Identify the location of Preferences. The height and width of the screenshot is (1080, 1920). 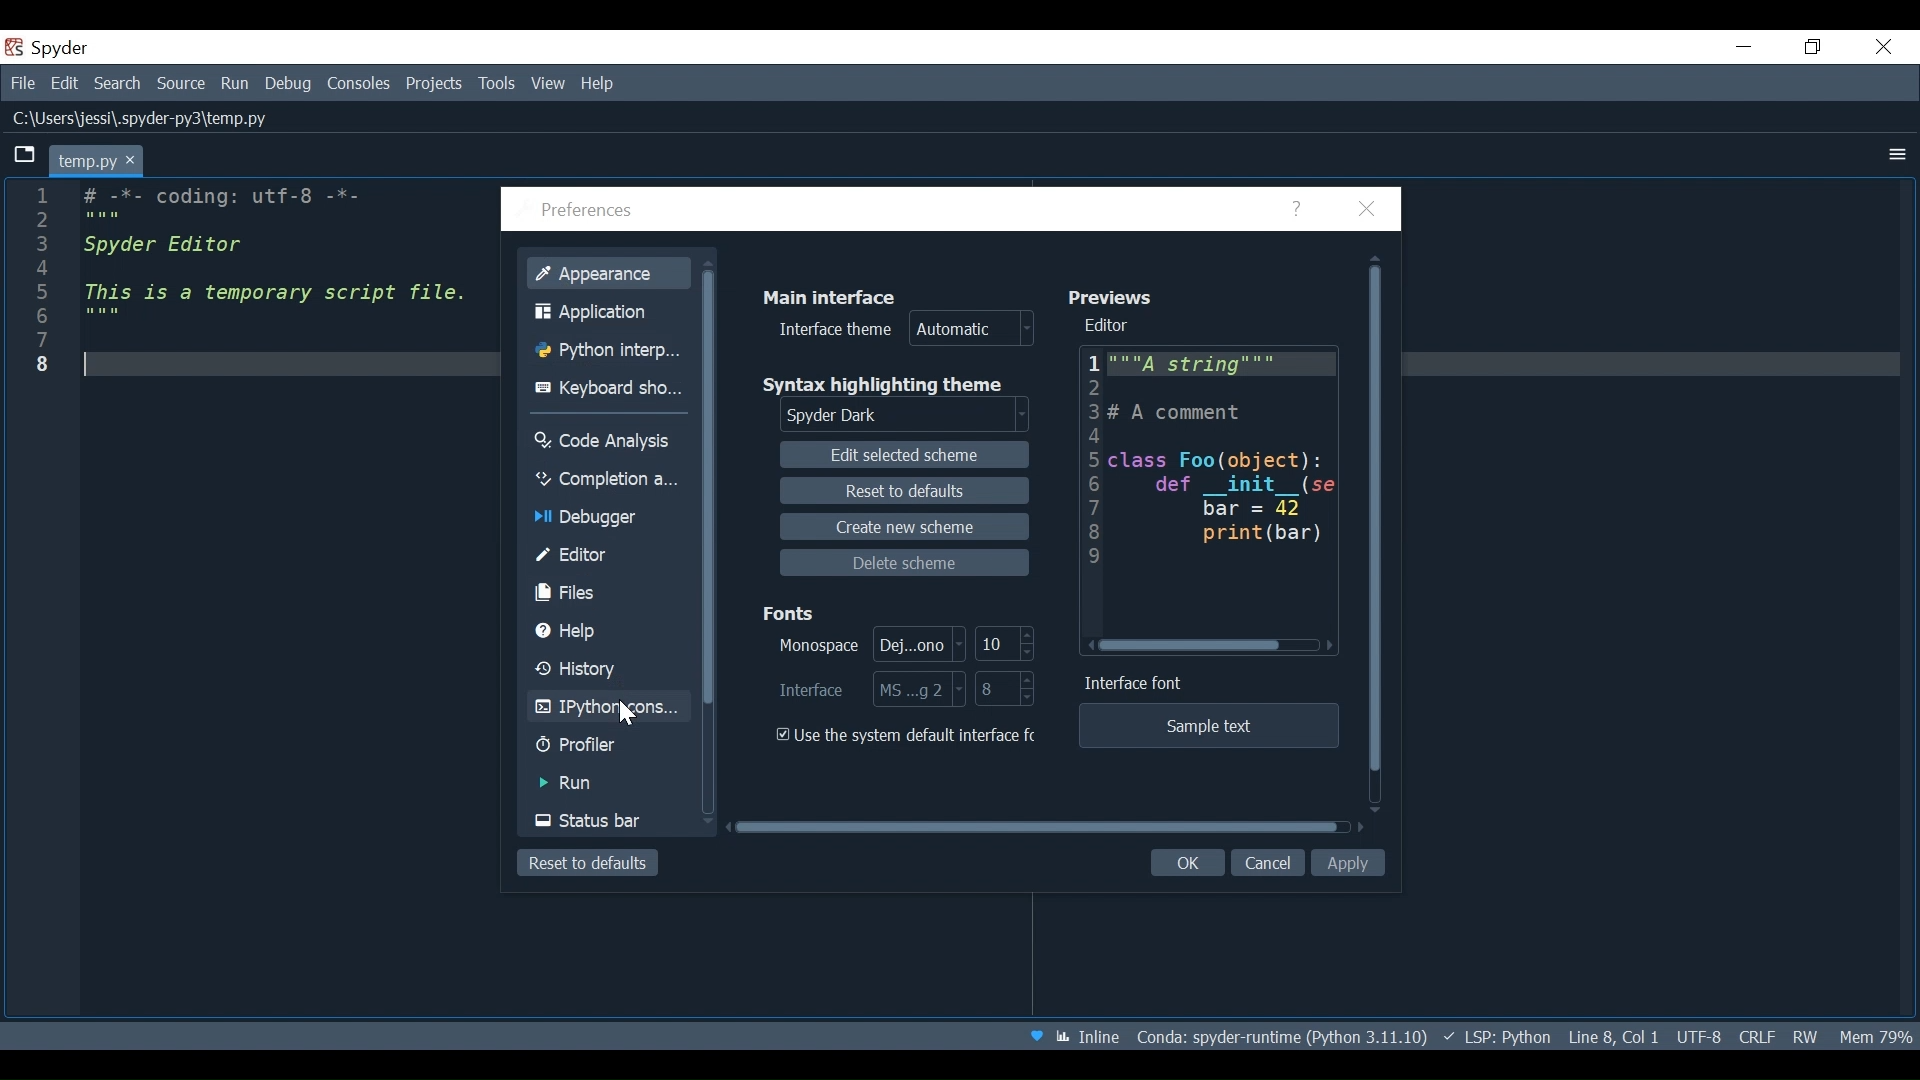
(581, 210).